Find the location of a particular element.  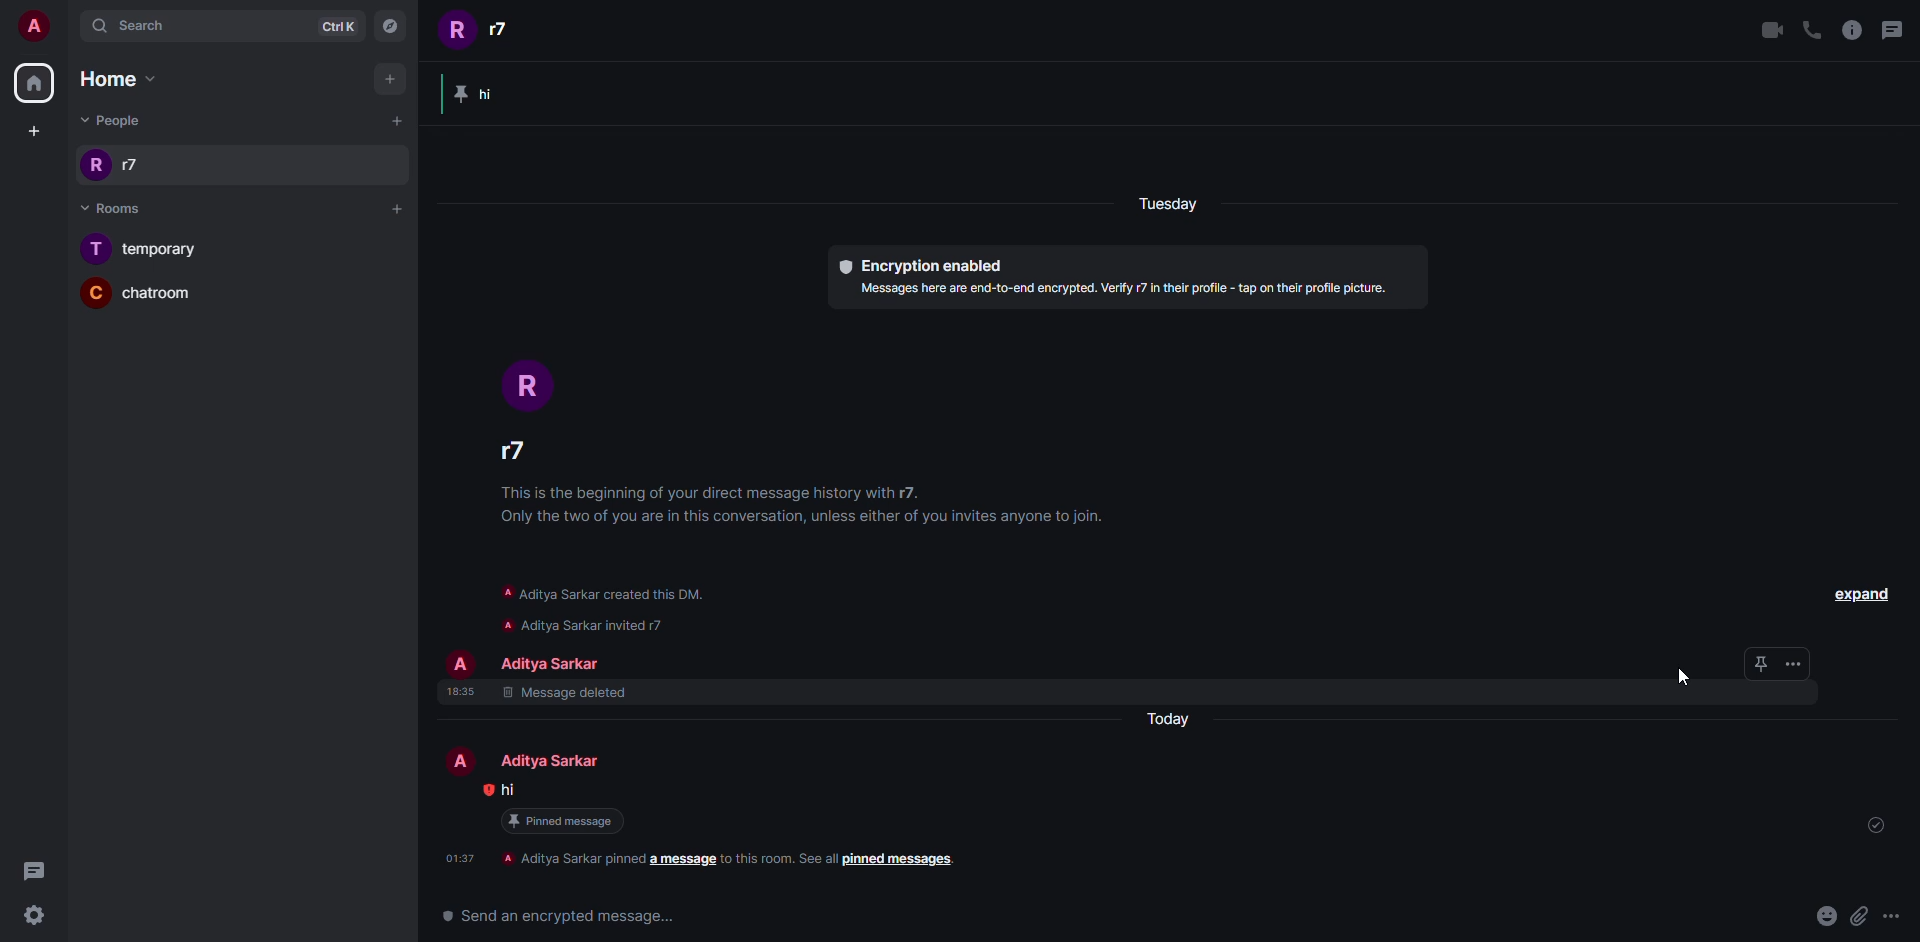

sent is located at coordinates (1876, 824).